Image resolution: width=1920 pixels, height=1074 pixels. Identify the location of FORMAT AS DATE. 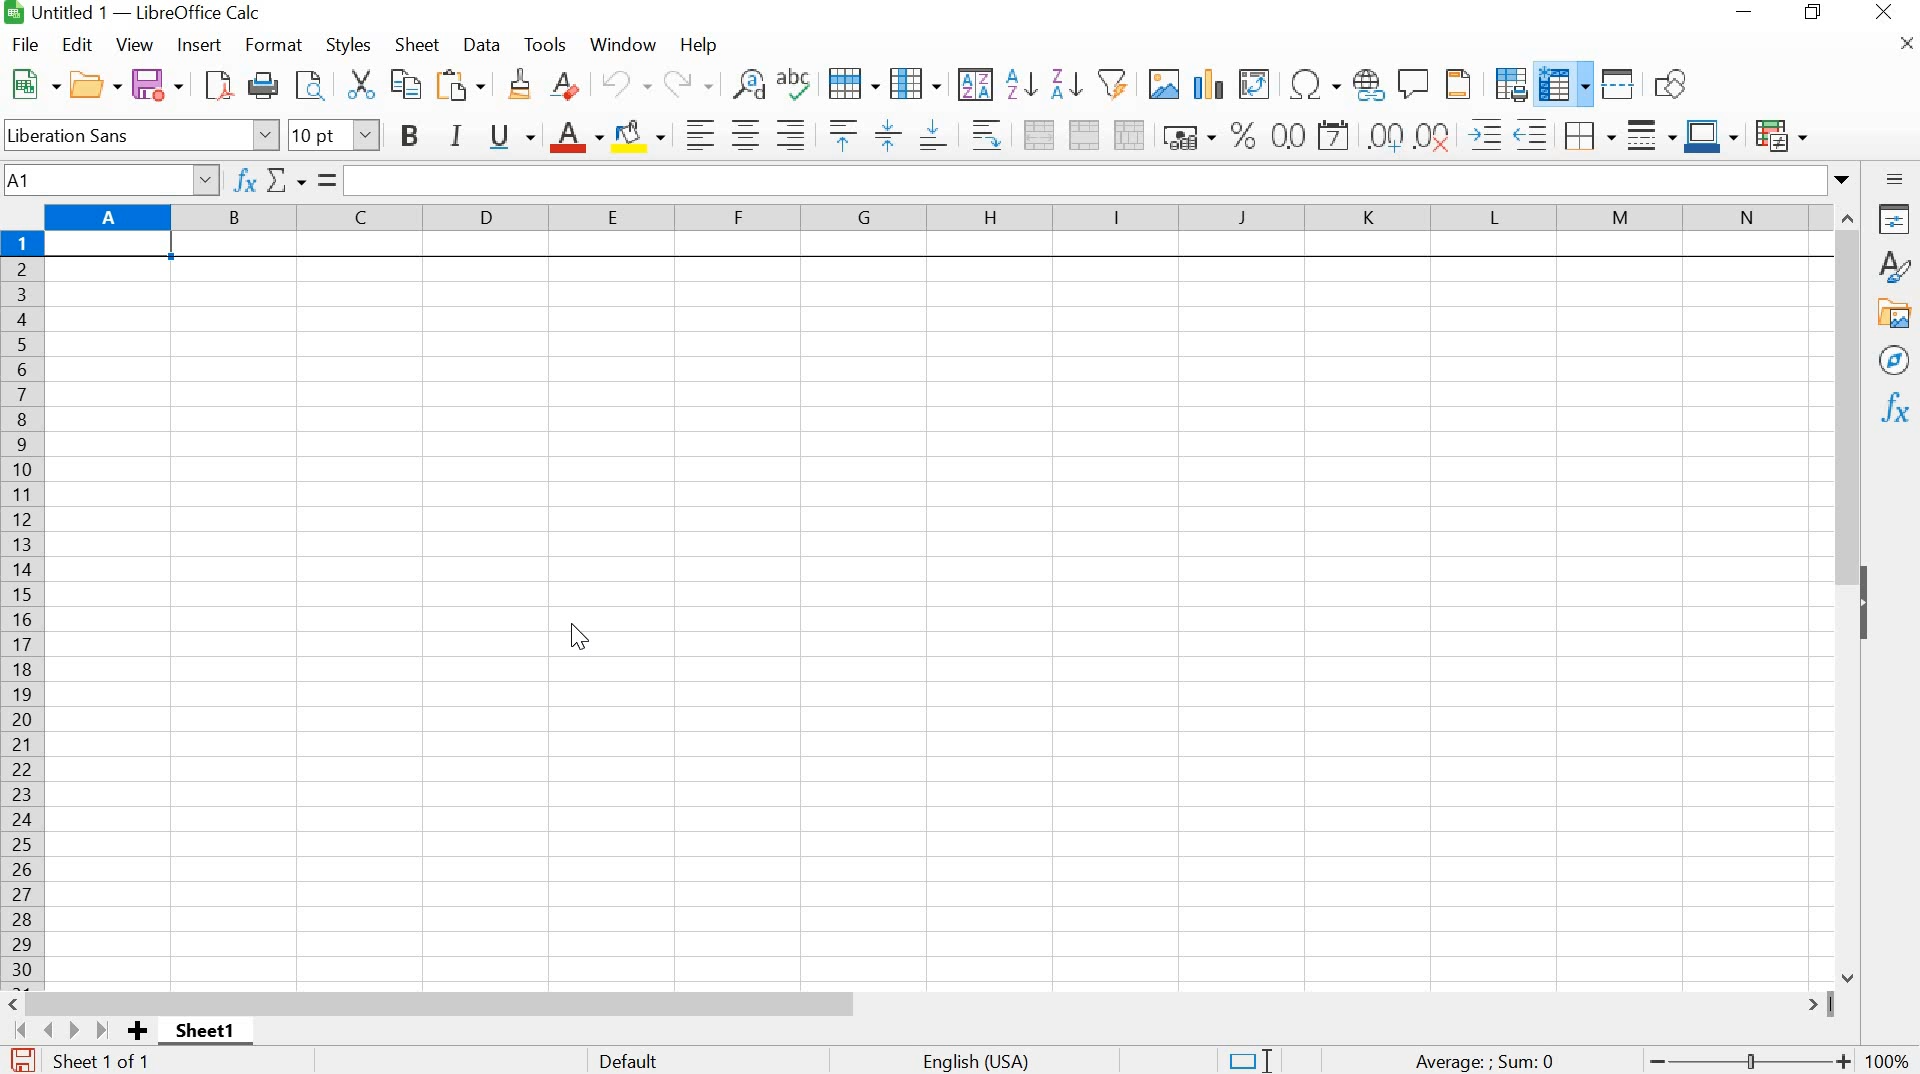
(1337, 137).